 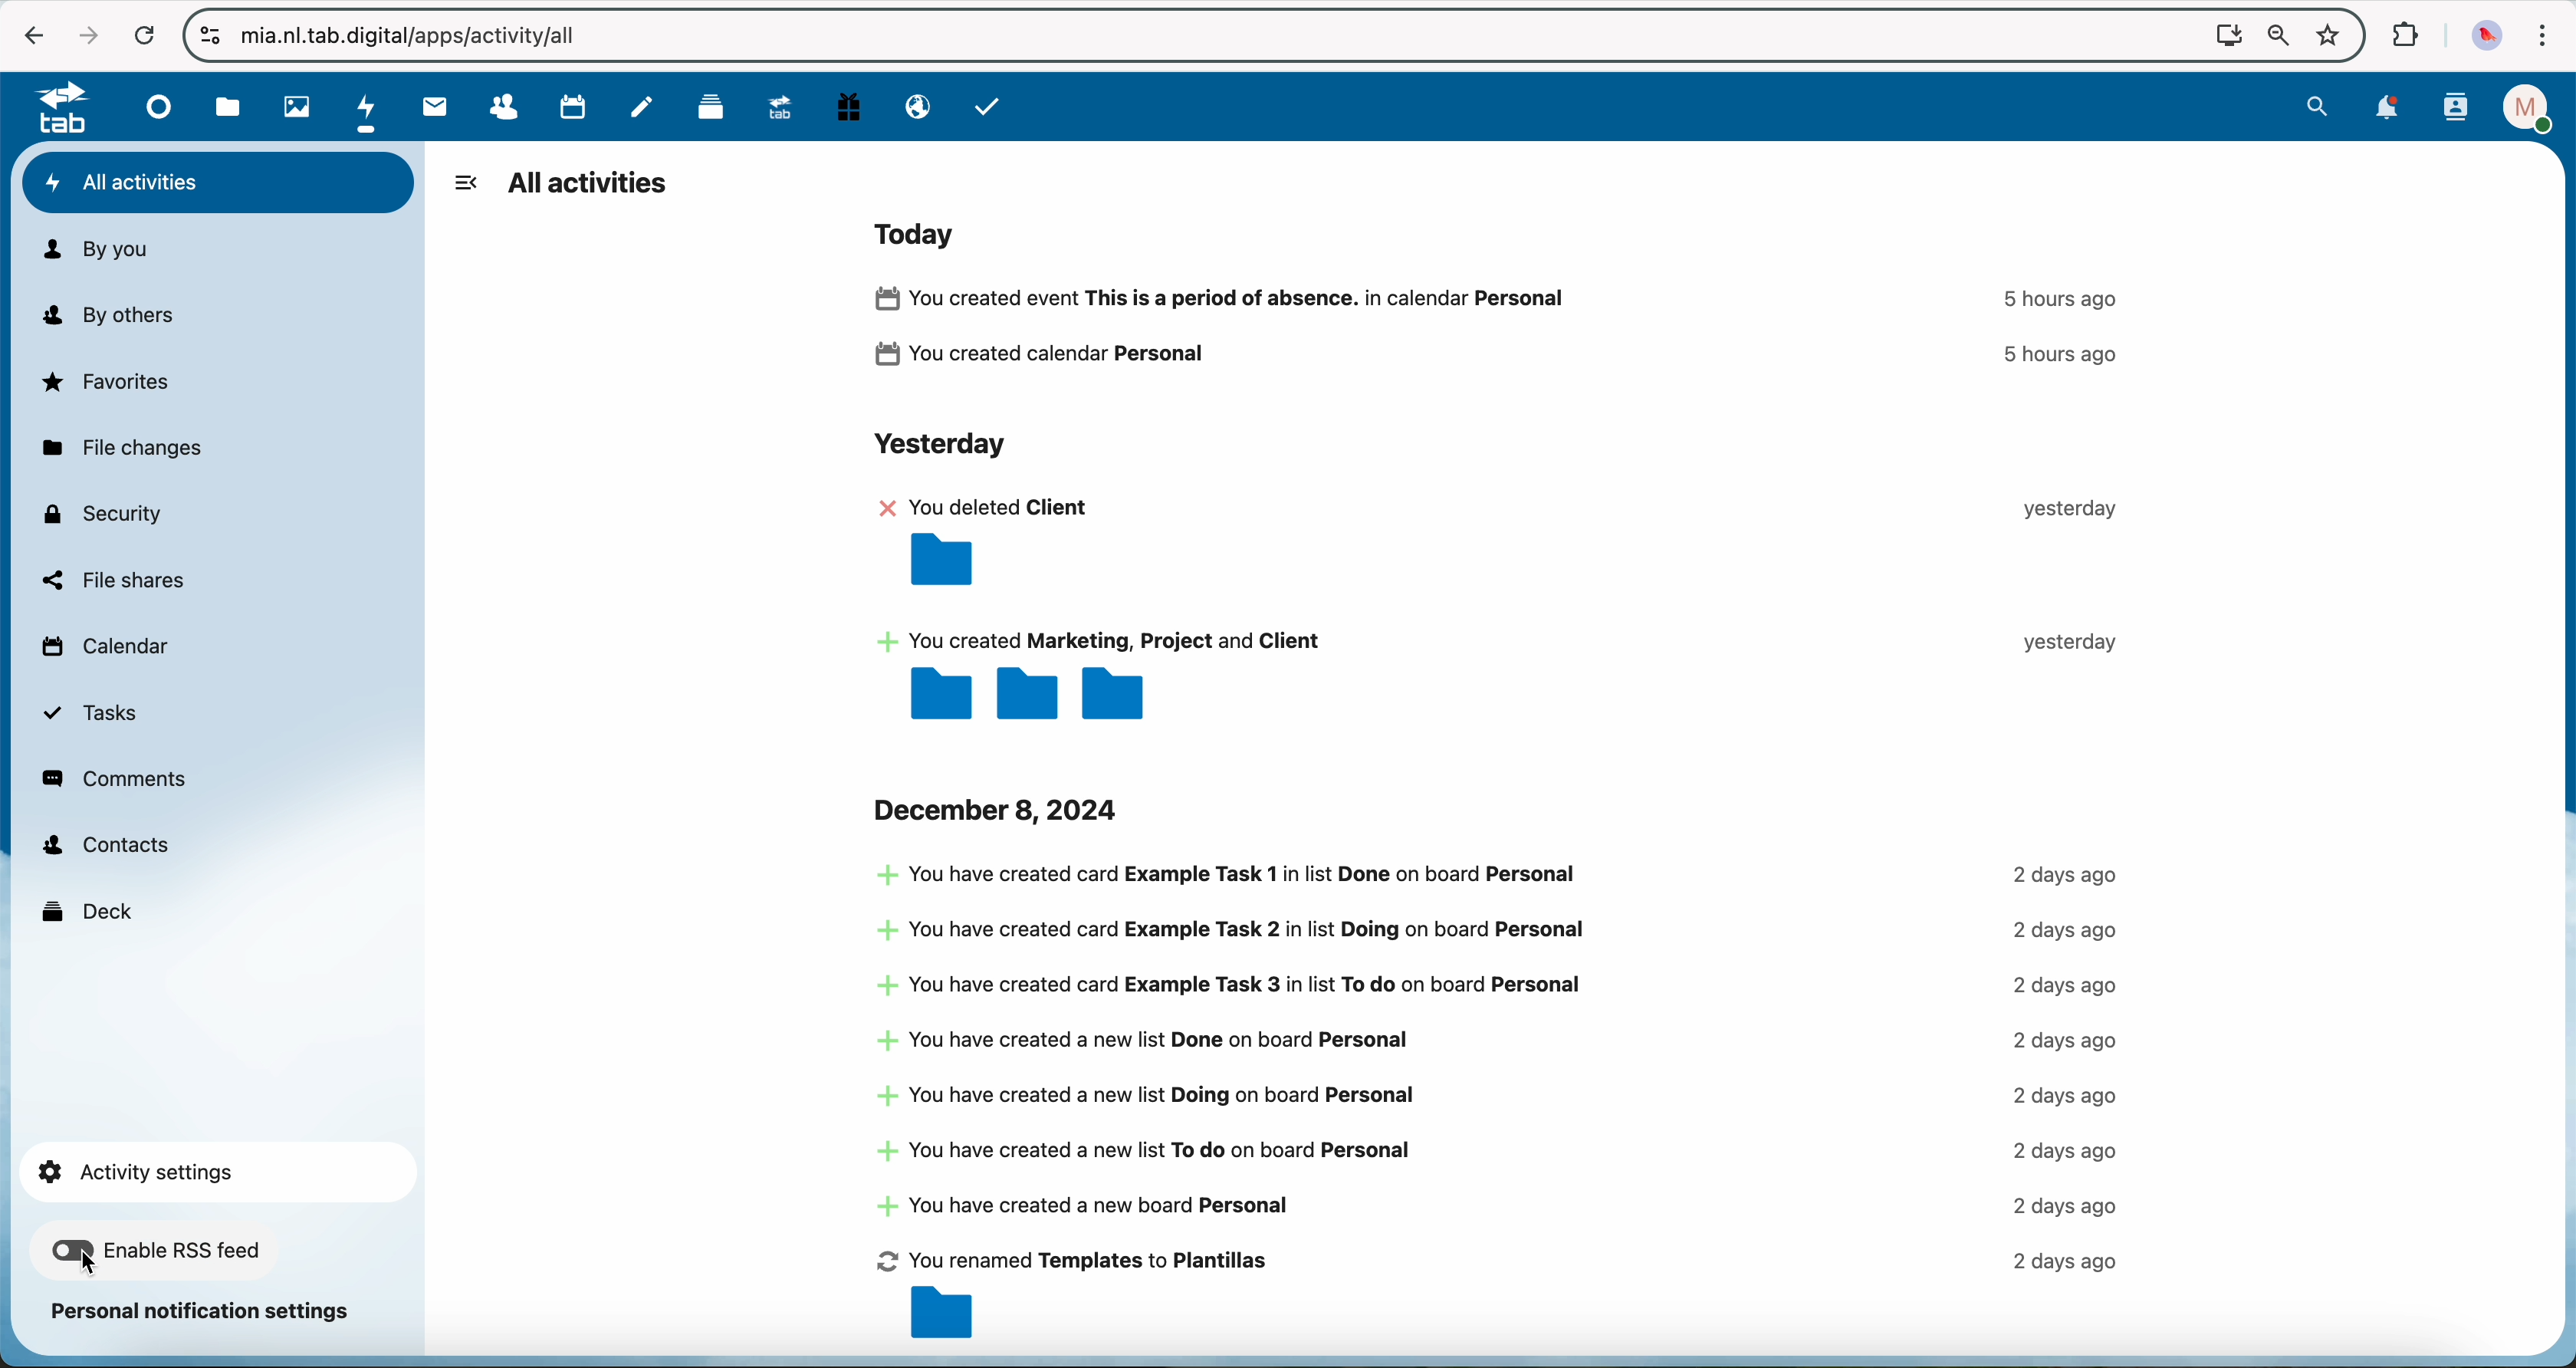 I want to click on comments, so click(x=117, y=779).